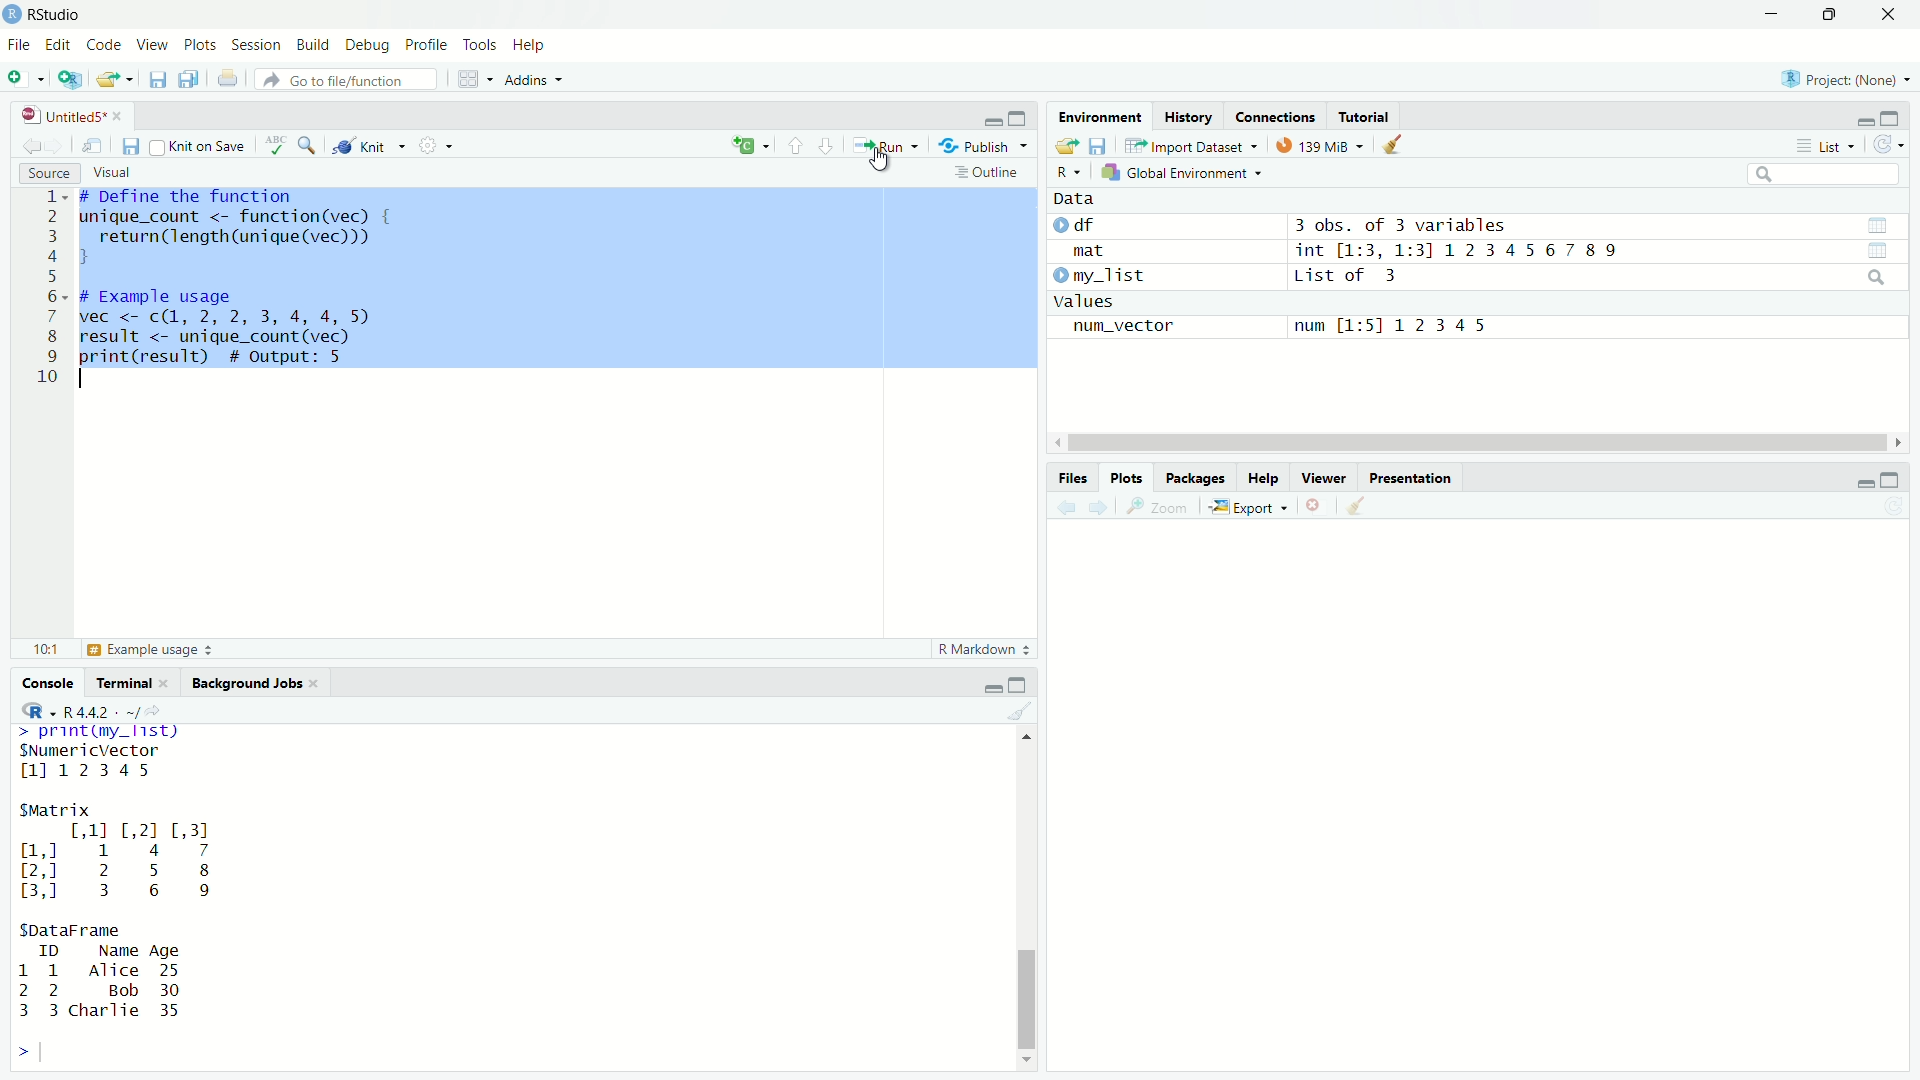  Describe the element at coordinates (49, 289) in the screenshot. I see `line numbers` at that location.